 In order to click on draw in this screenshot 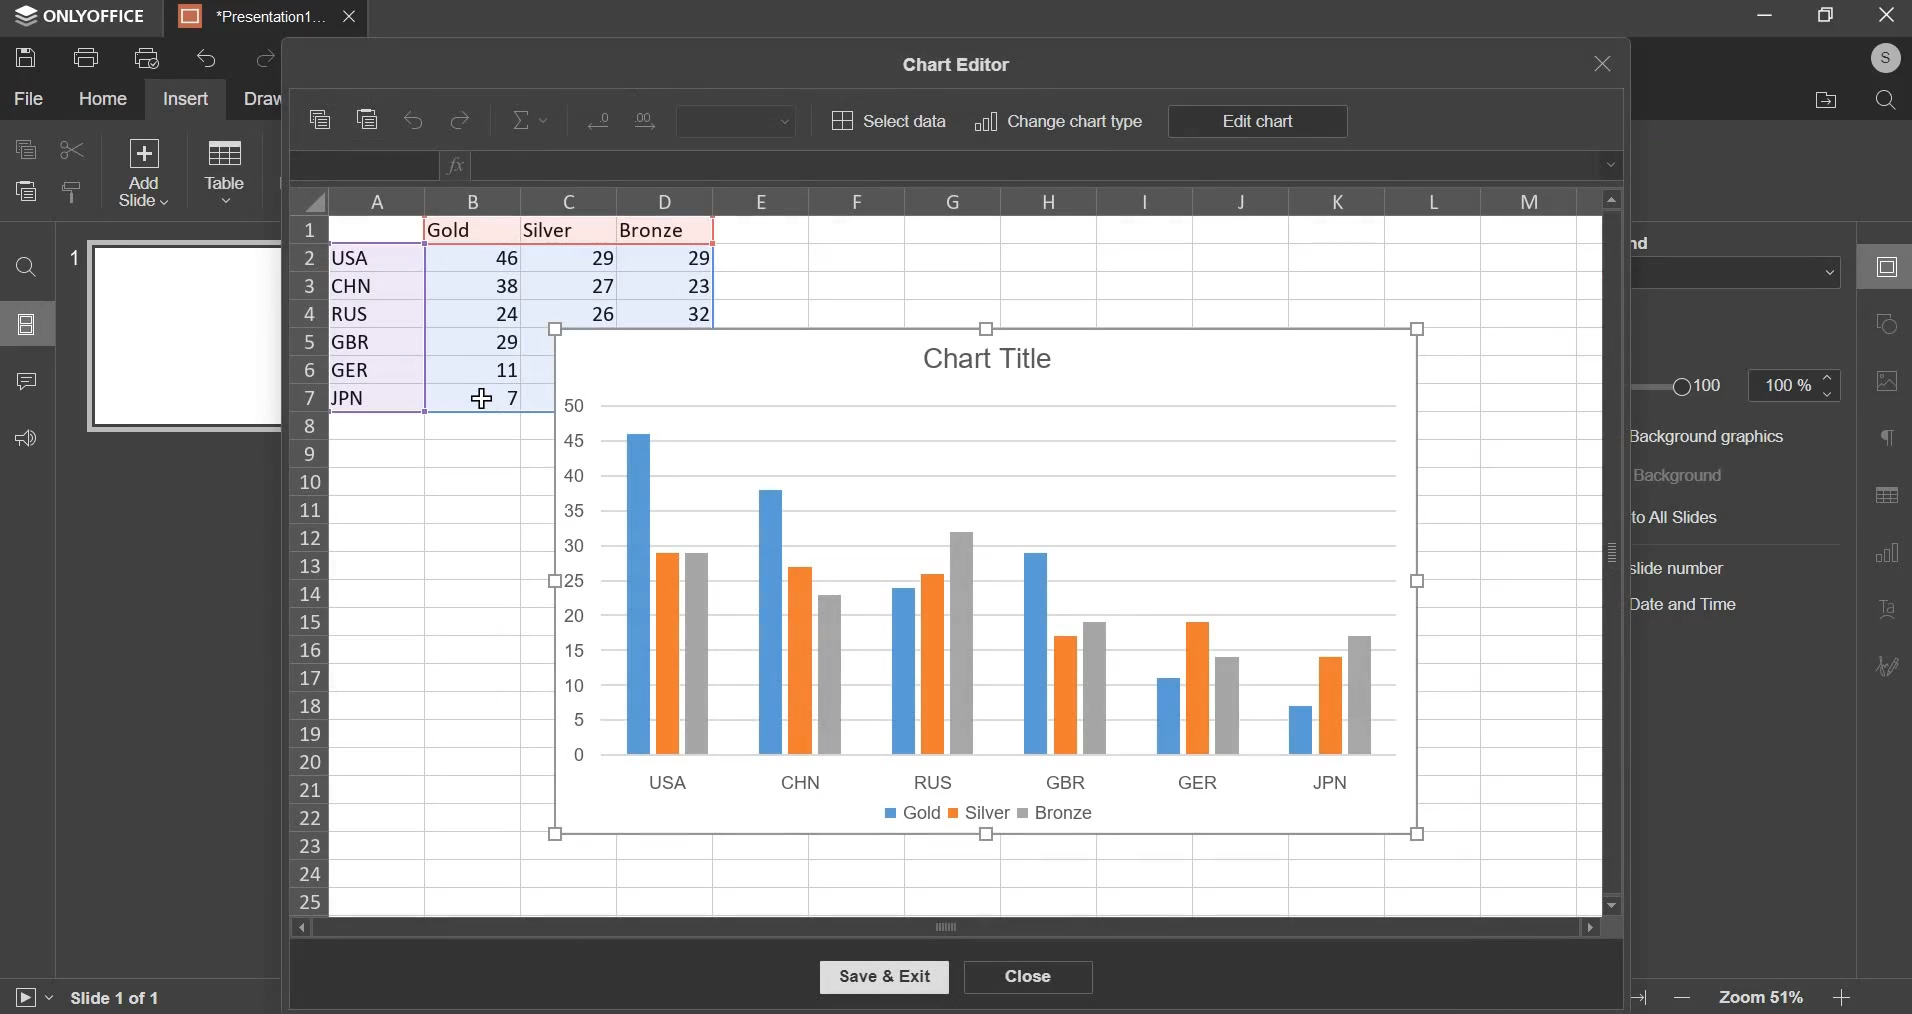, I will do `click(261, 98)`.